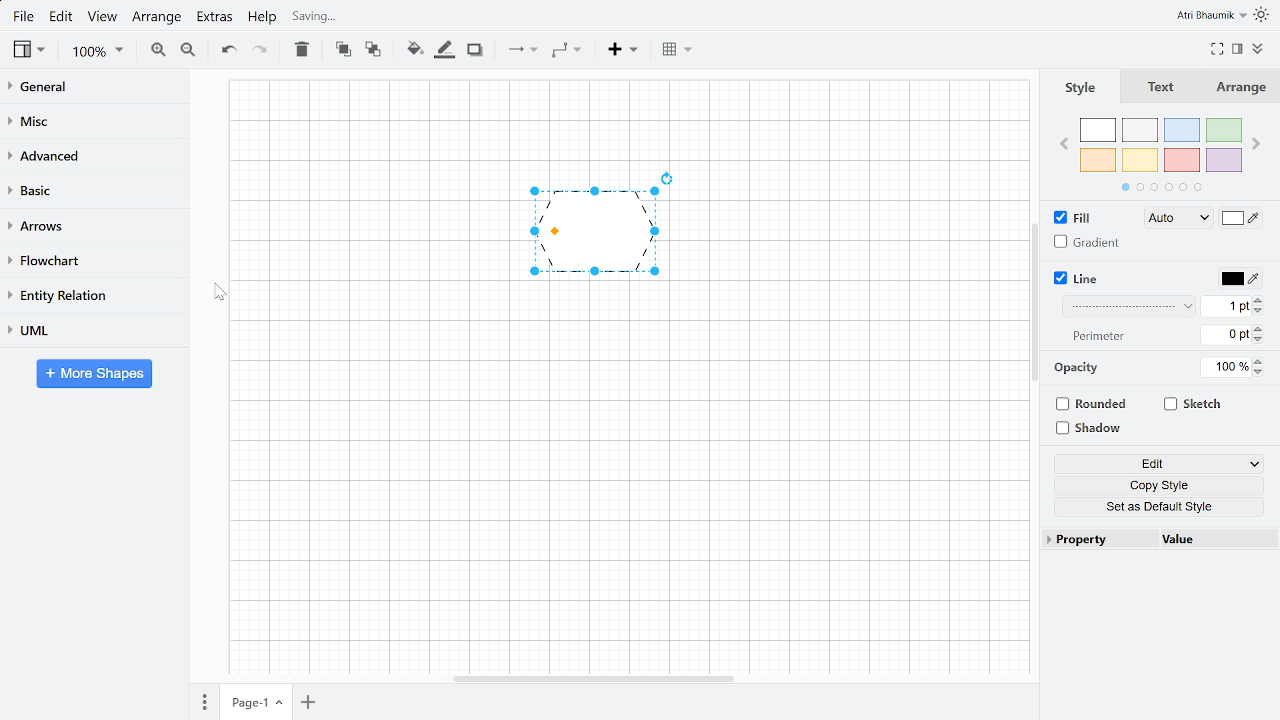 The image size is (1280, 720). I want to click on advanced Advanced, so click(94, 155).